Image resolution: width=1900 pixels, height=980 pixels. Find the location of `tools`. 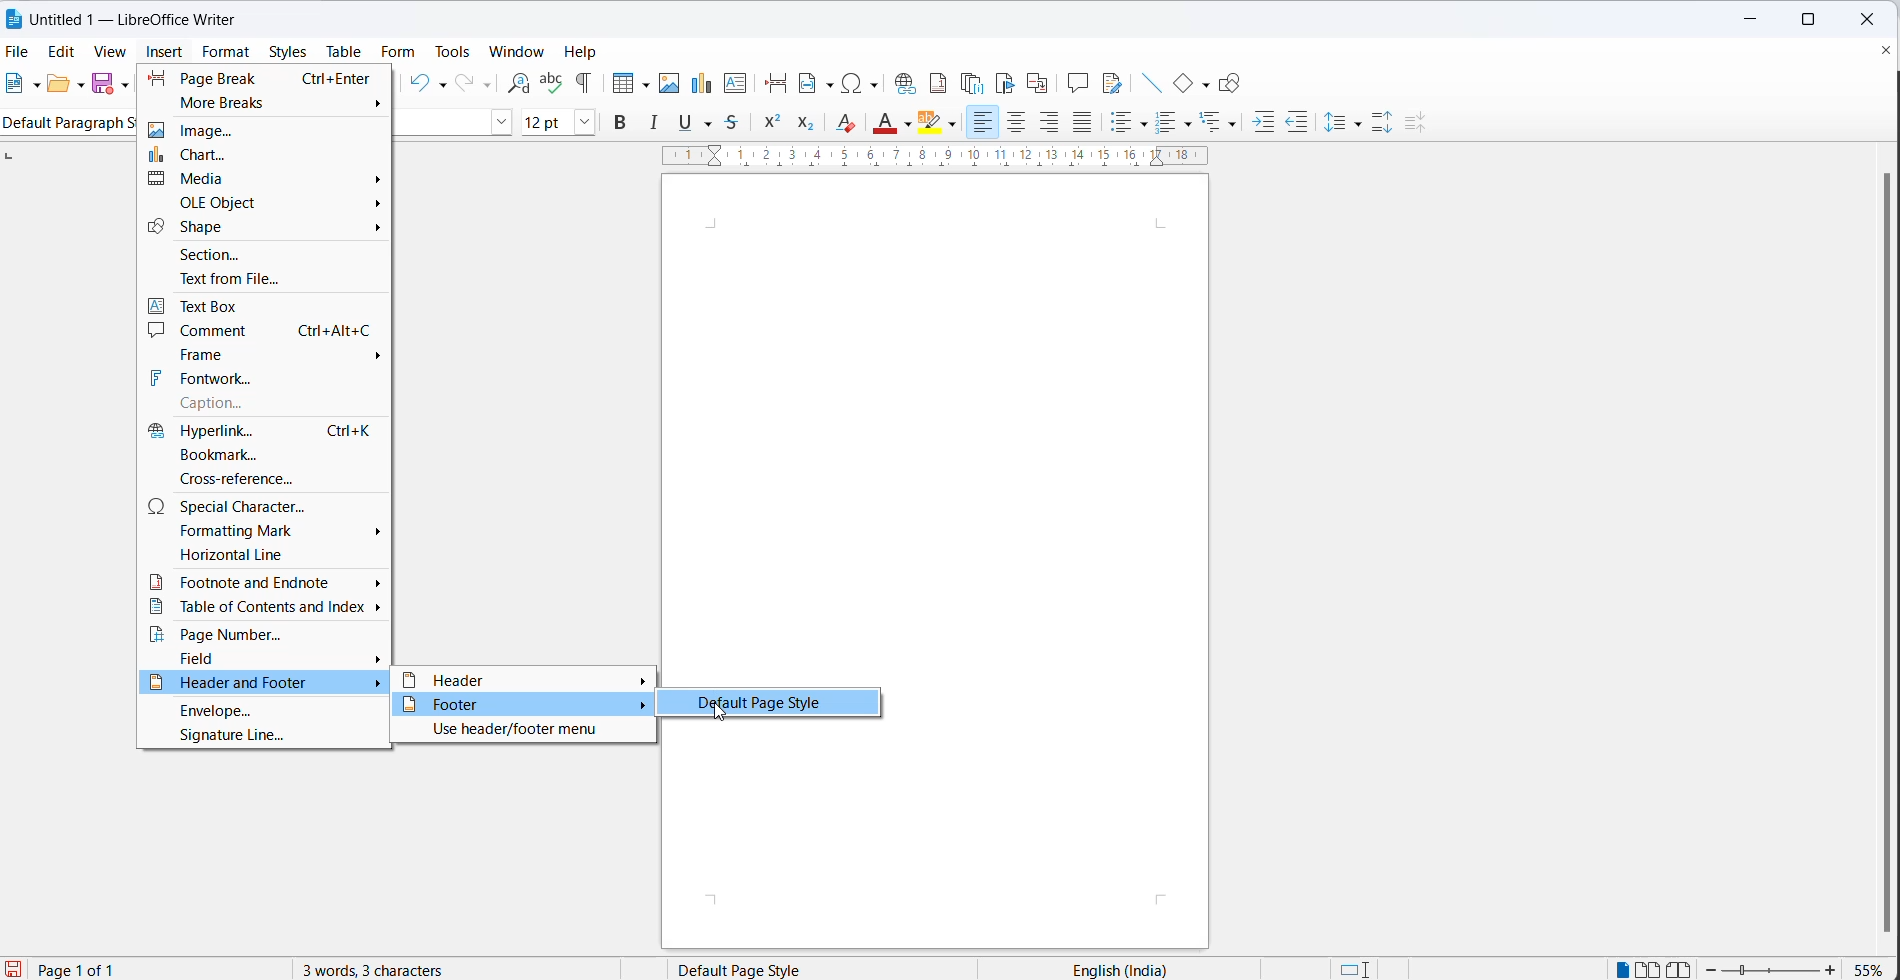

tools is located at coordinates (450, 50).